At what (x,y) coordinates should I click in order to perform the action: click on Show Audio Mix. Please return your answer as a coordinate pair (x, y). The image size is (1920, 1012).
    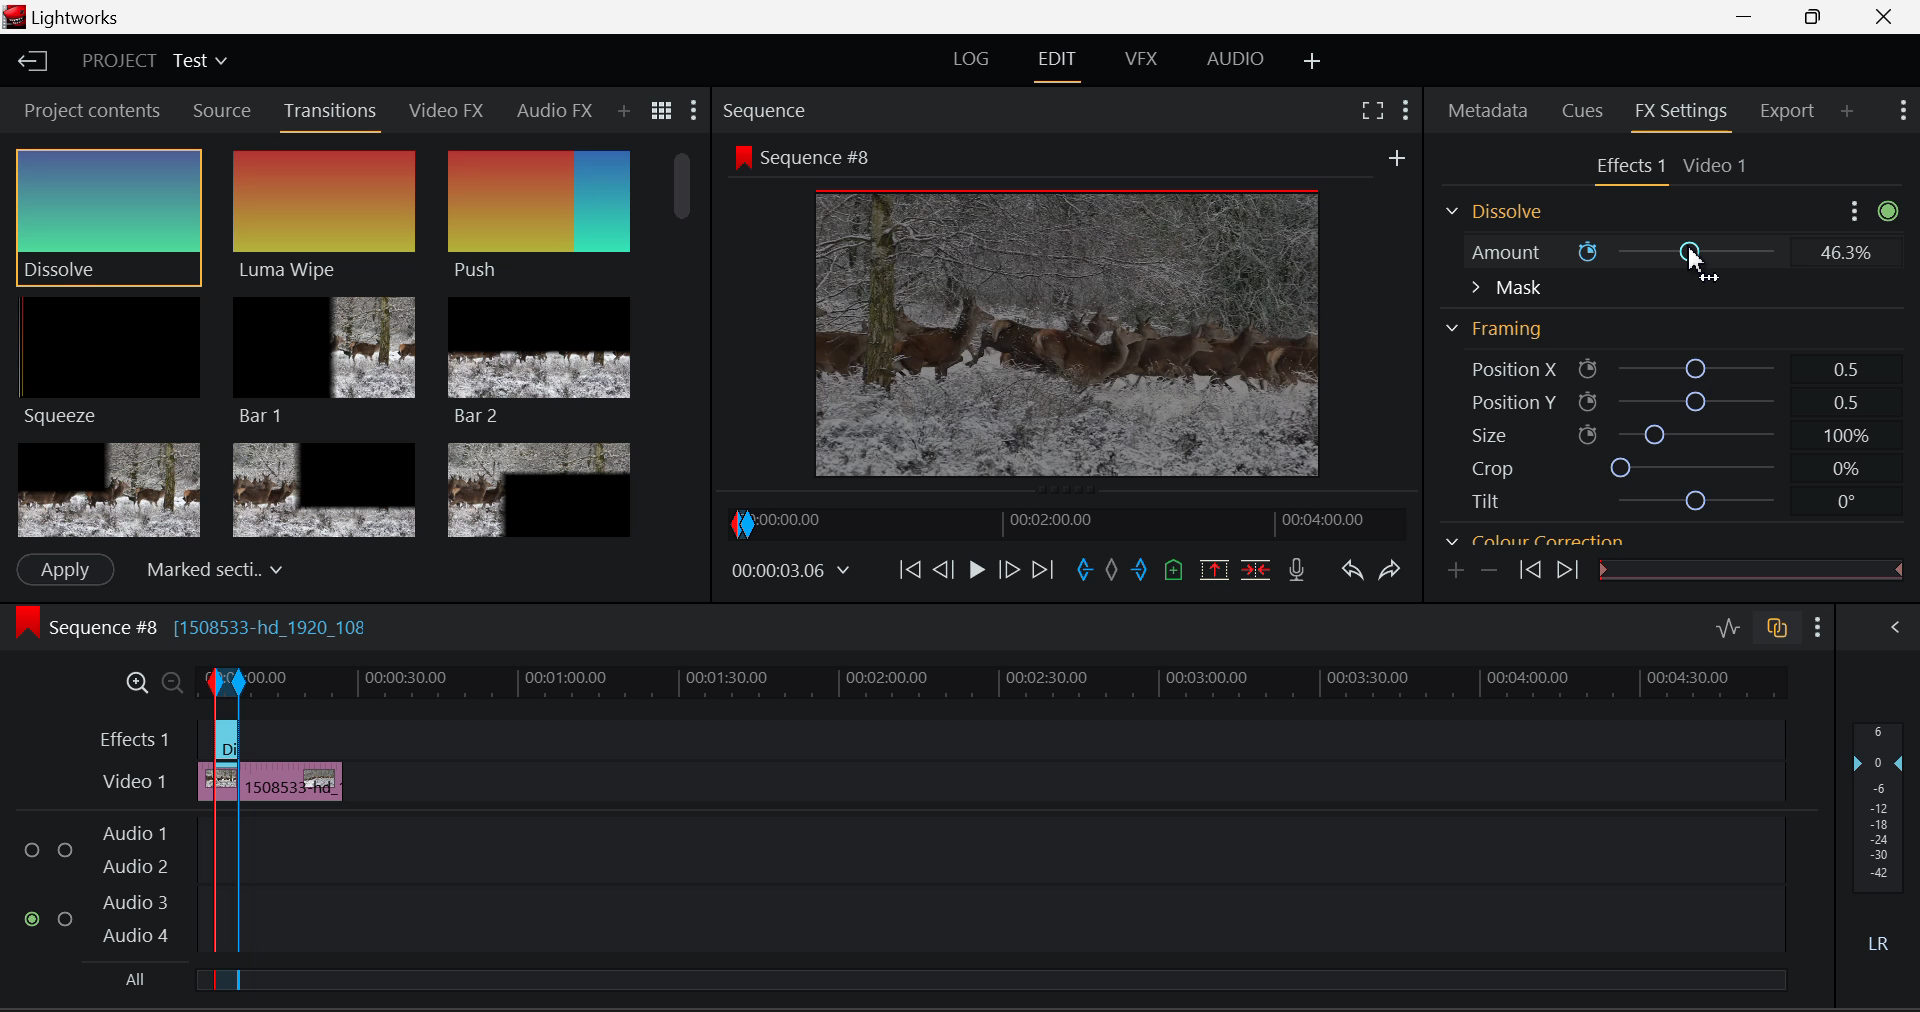
    Looking at the image, I should click on (1896, 630).